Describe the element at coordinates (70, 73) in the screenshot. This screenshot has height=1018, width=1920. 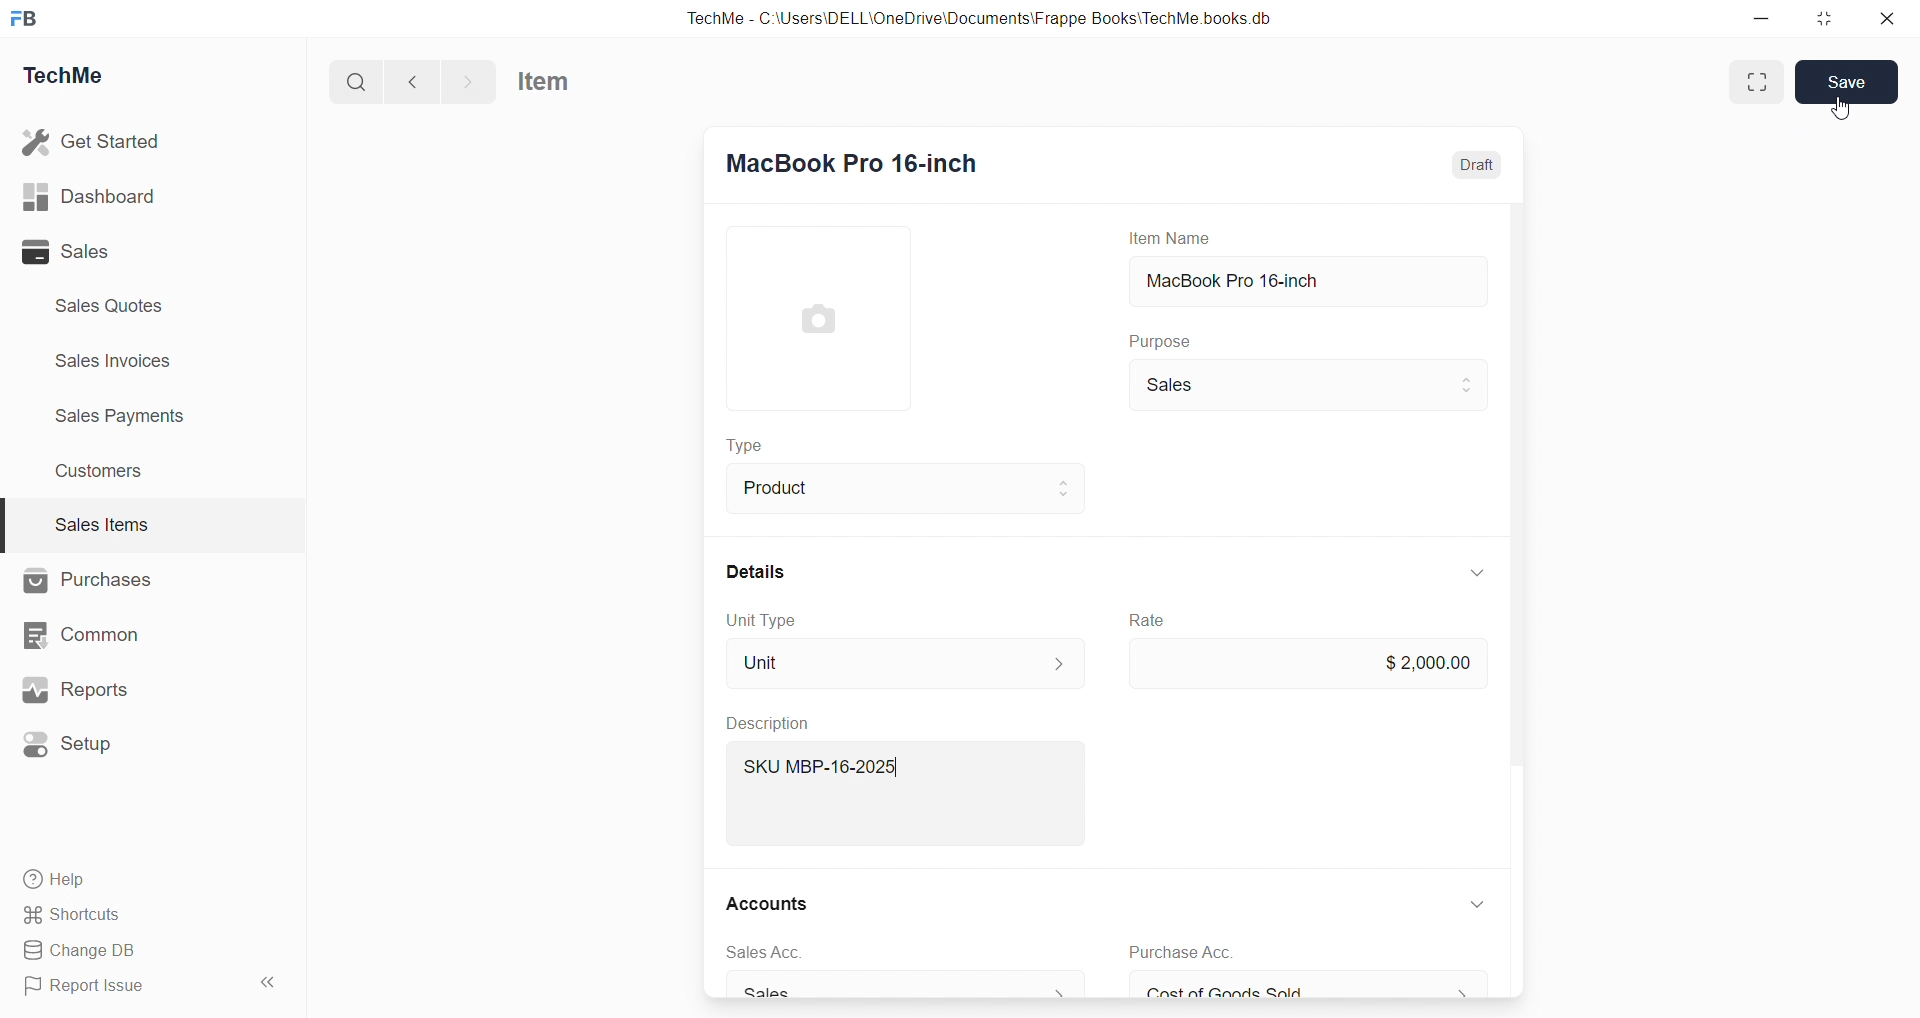
I see `TechMe` at that location.